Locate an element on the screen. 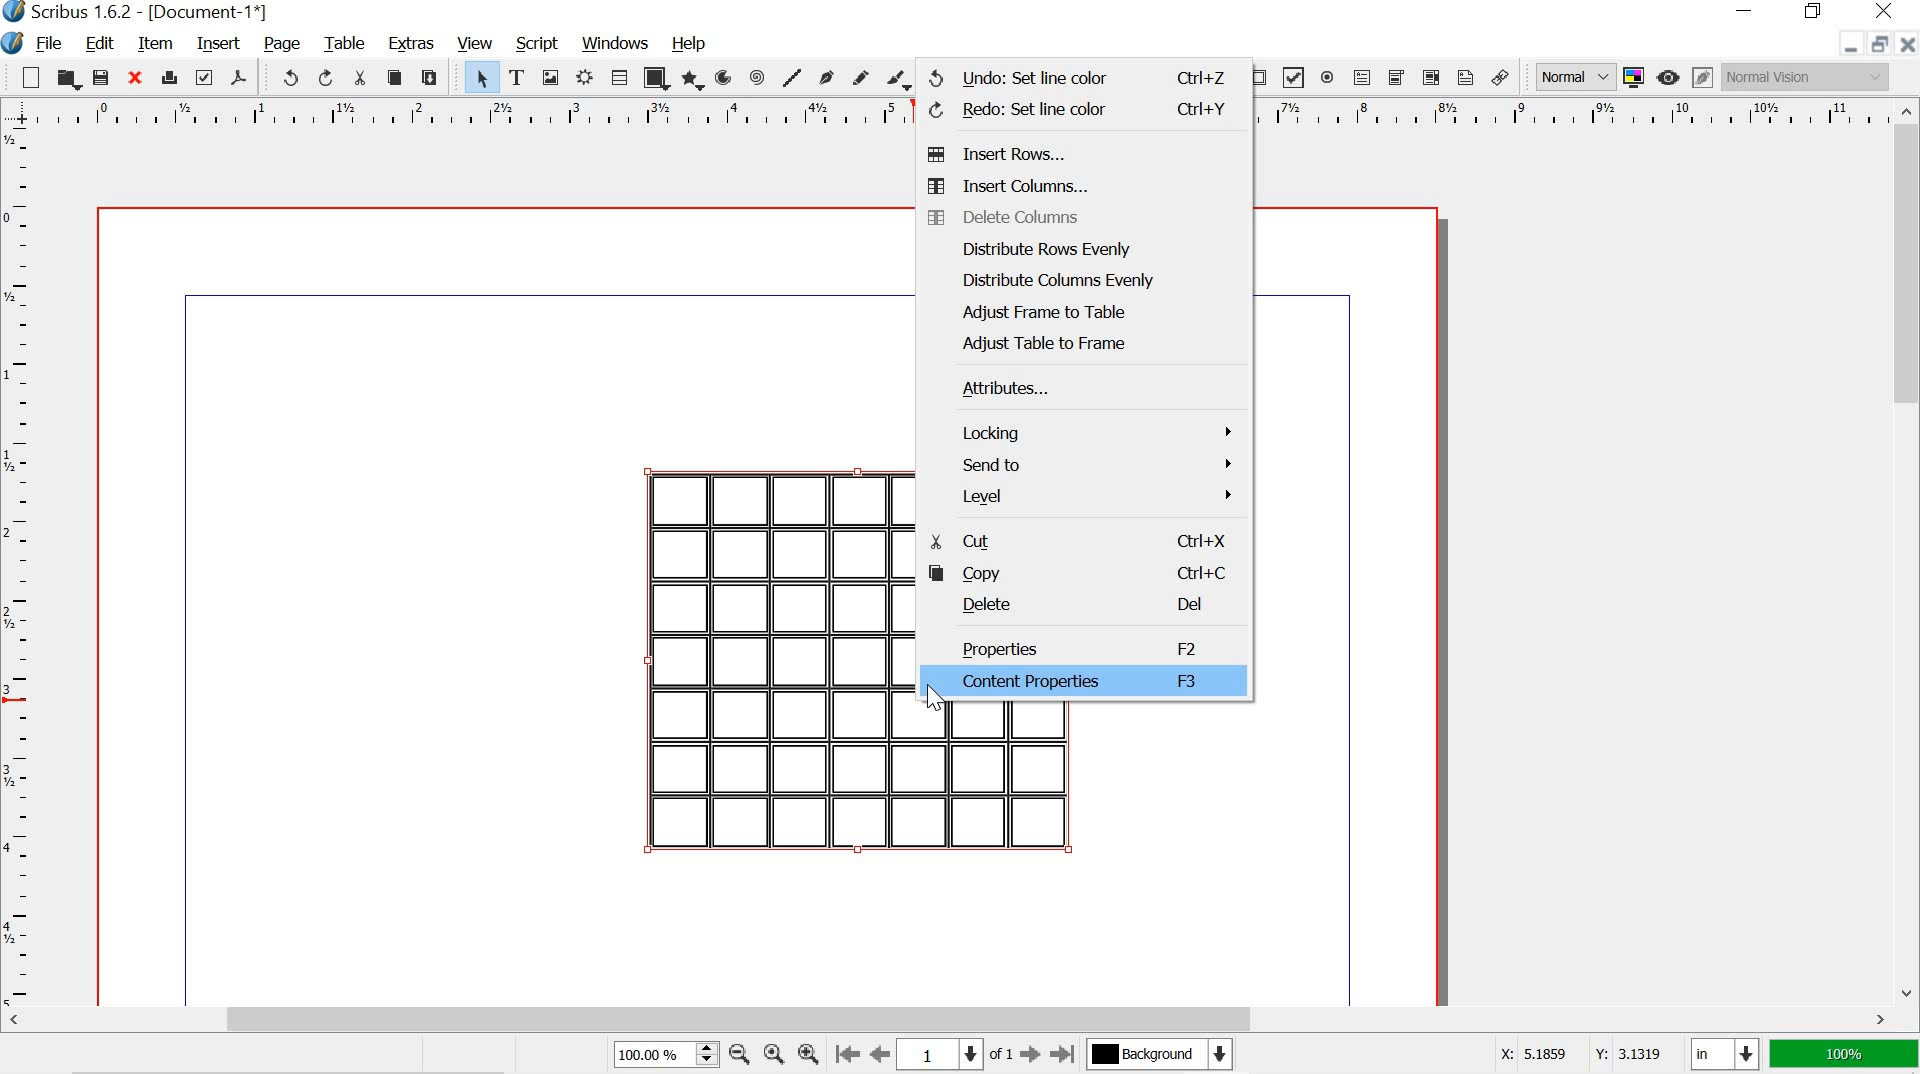  in is located at coordinates (1722, 1055).